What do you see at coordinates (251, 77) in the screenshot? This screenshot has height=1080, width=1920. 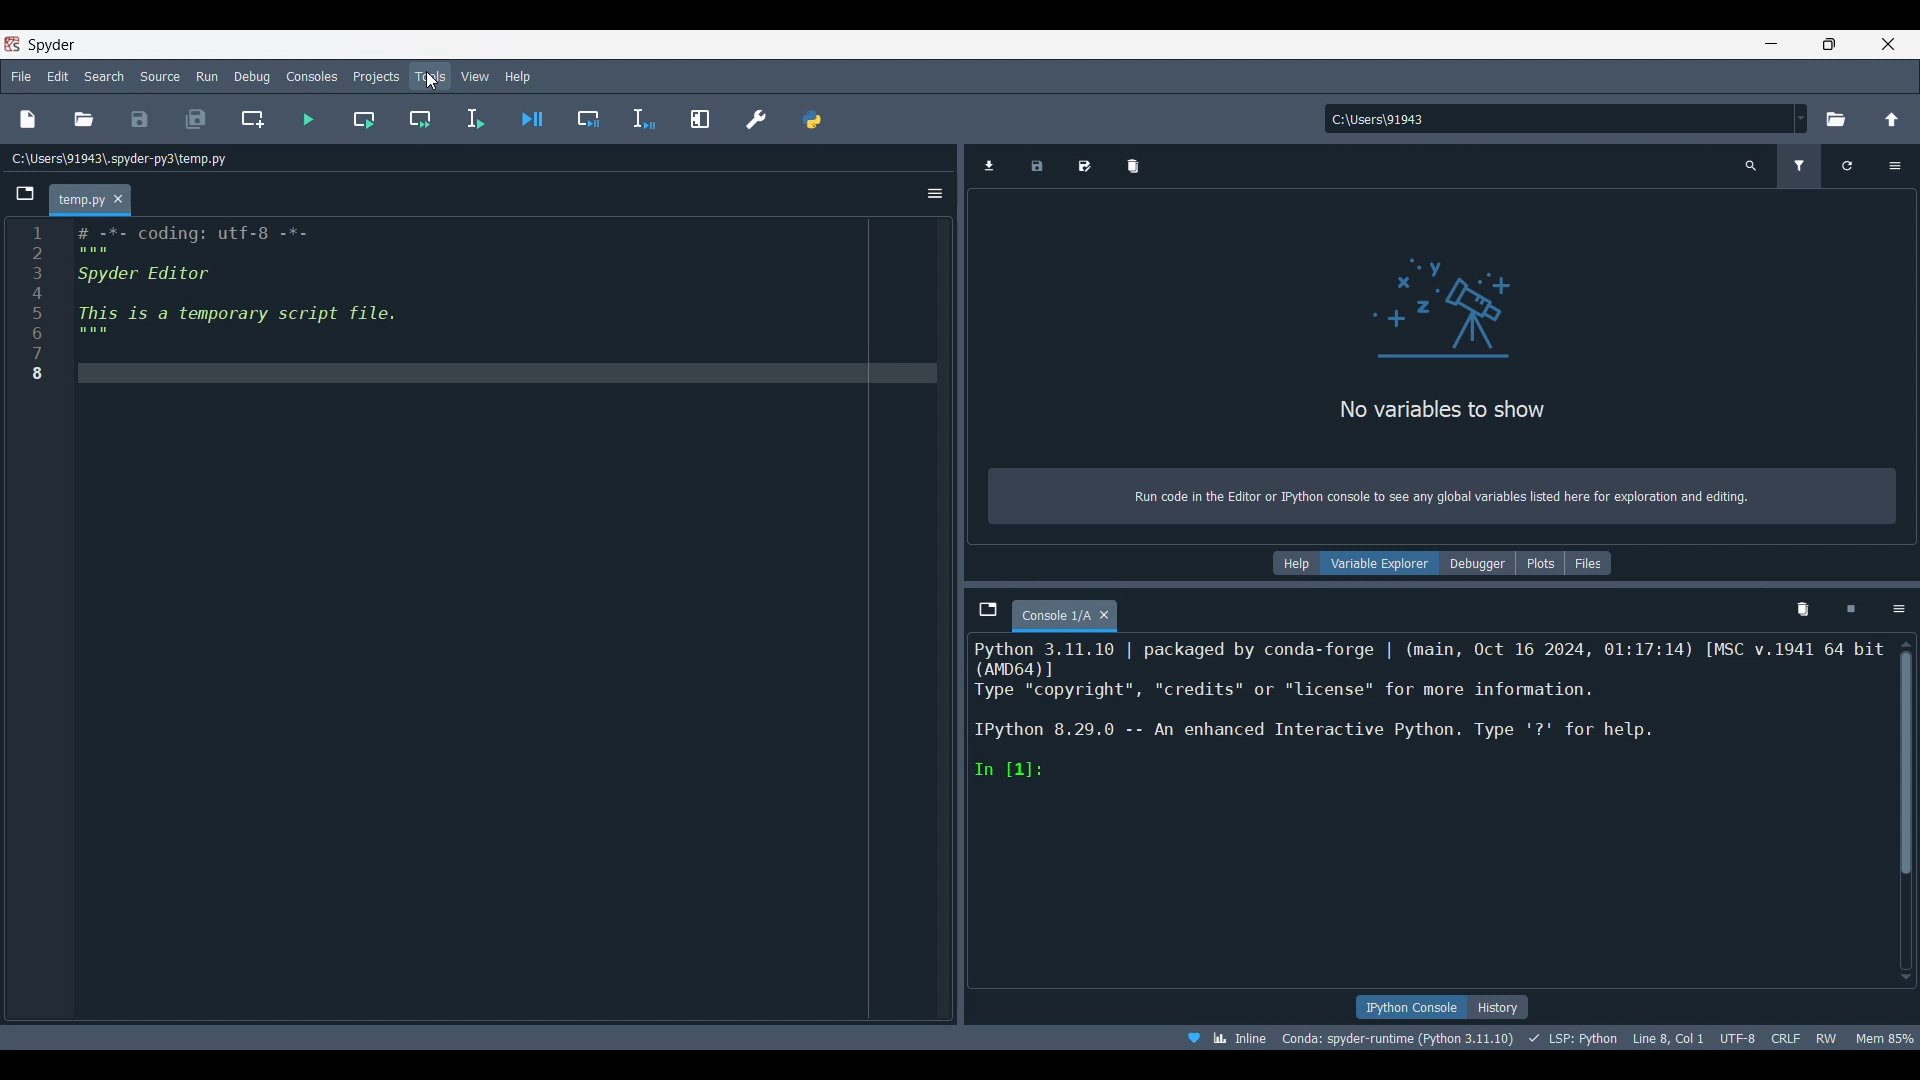 I see `Debug menu` at bounding box center [251, 77].